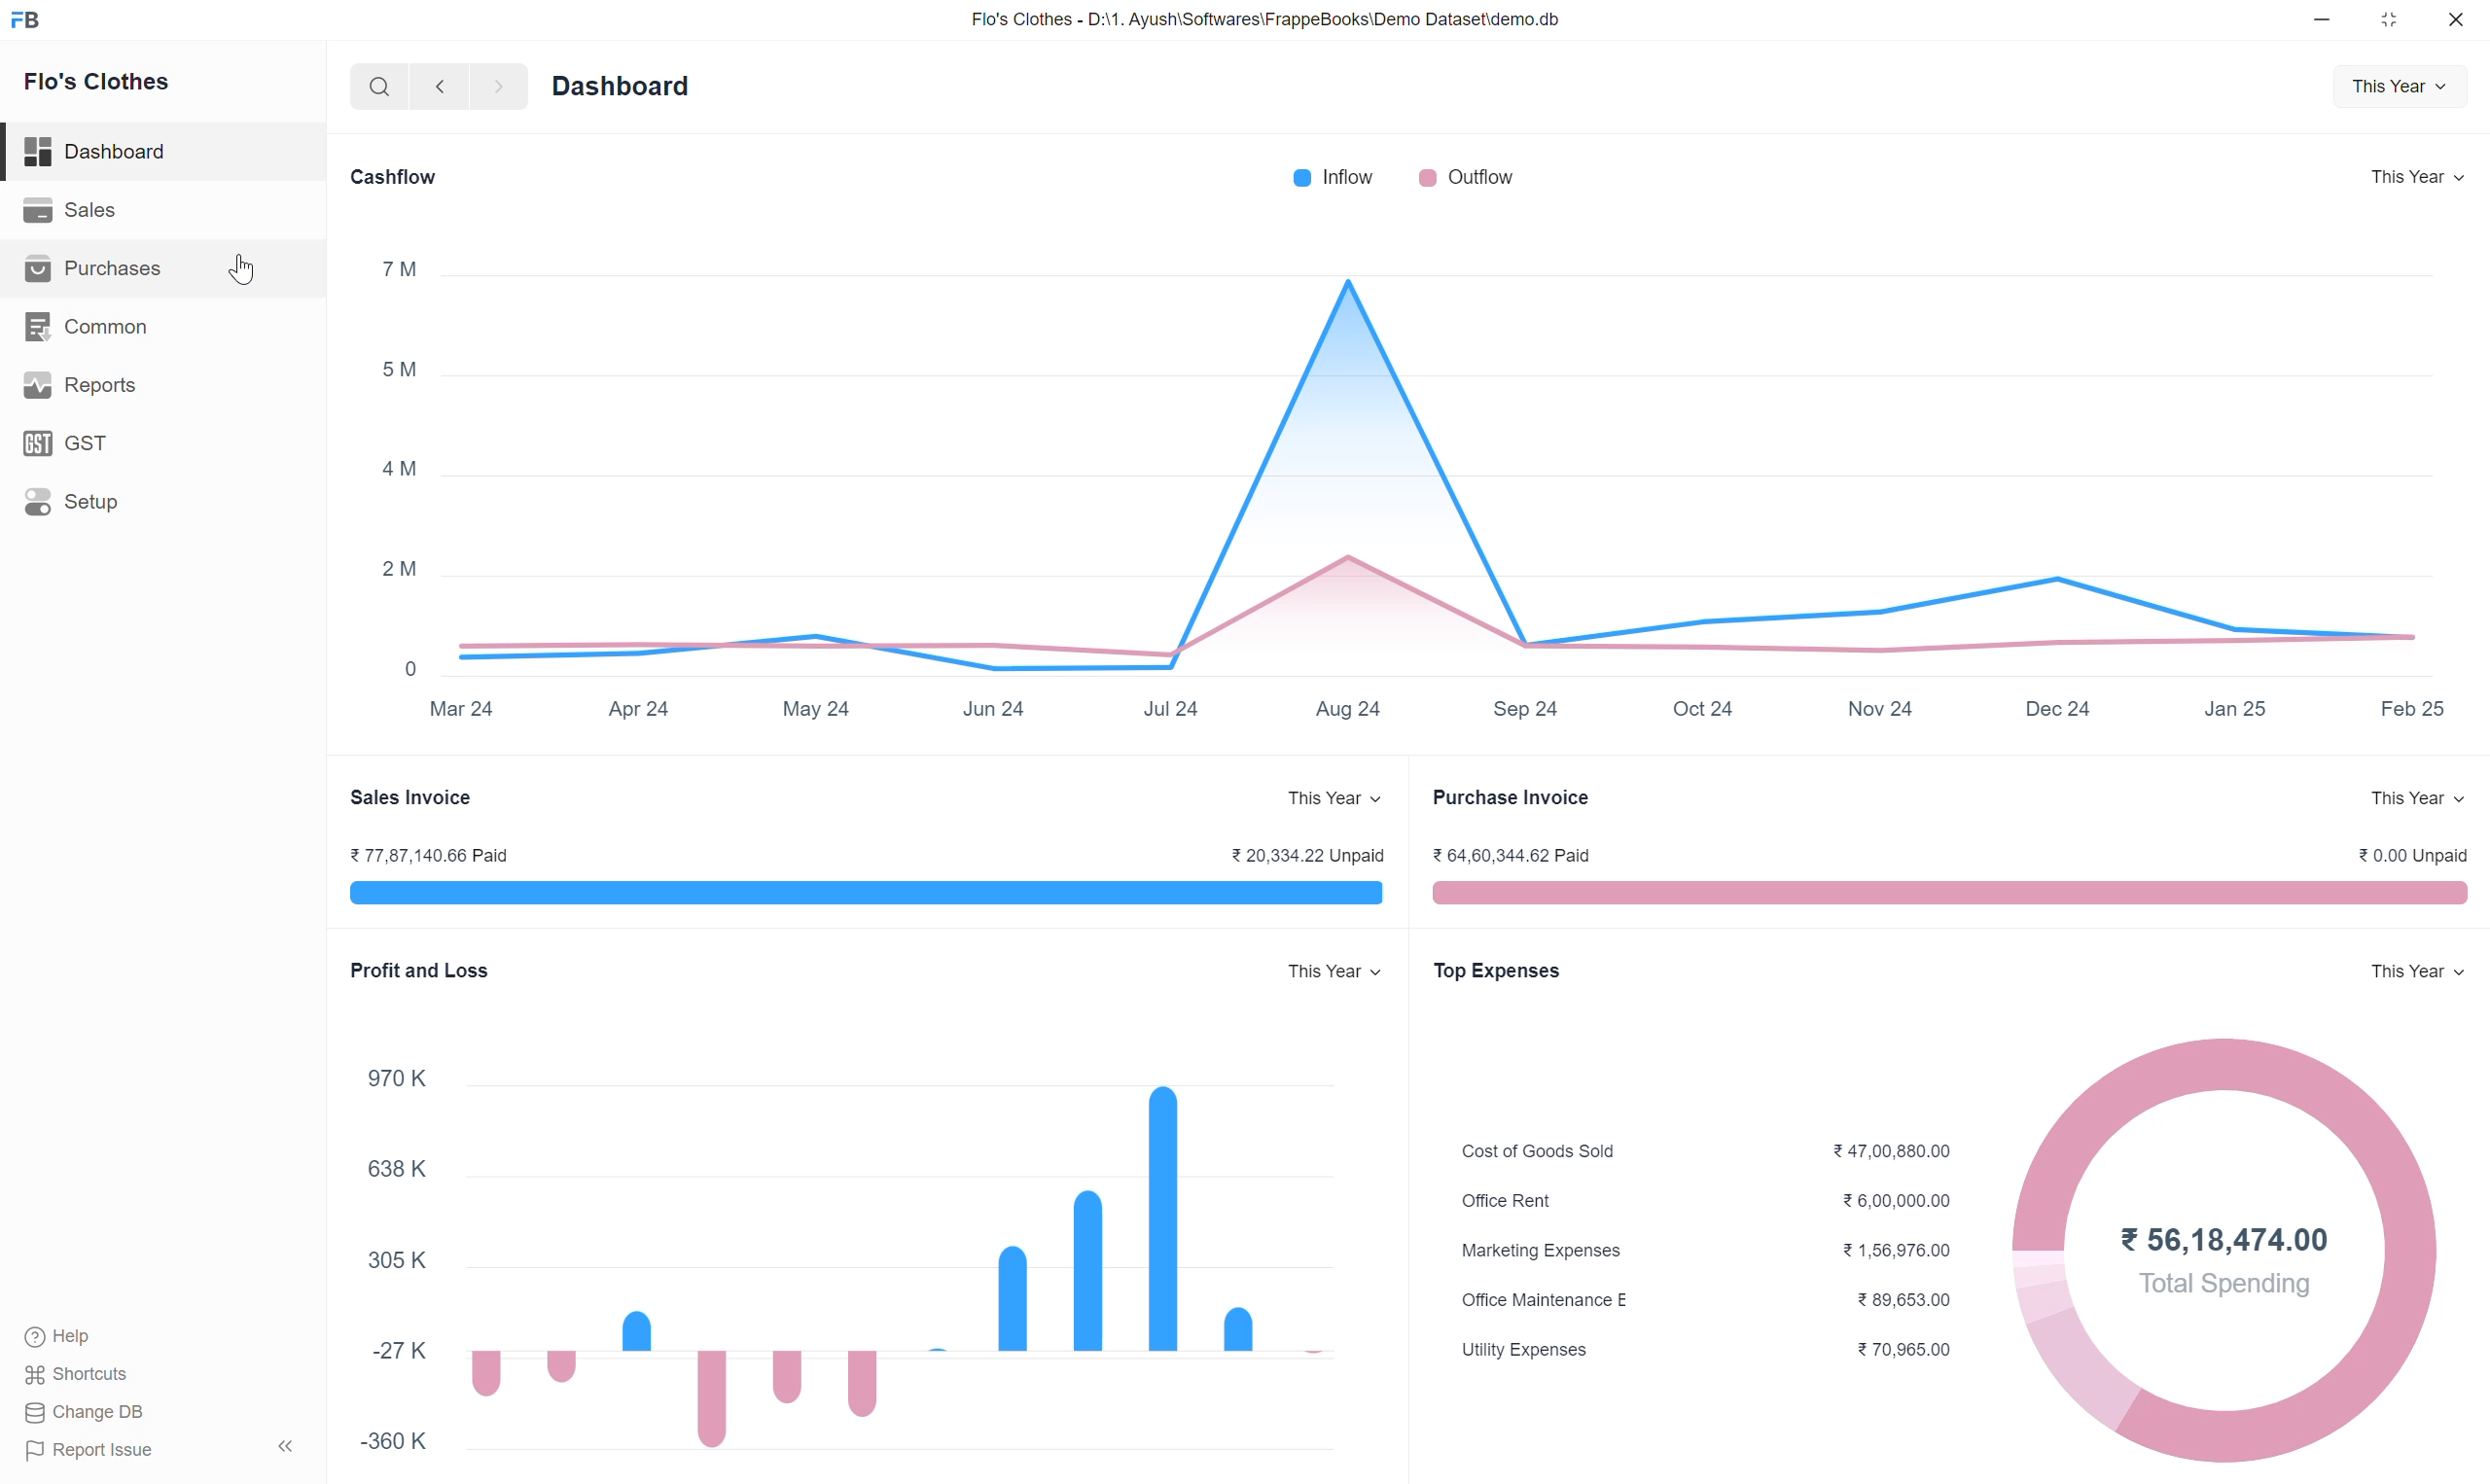 The image size is (2490, 1484). Describe the element at coordinates (78, 1374) in the screenshot. I see `Shortcuts` at that location.